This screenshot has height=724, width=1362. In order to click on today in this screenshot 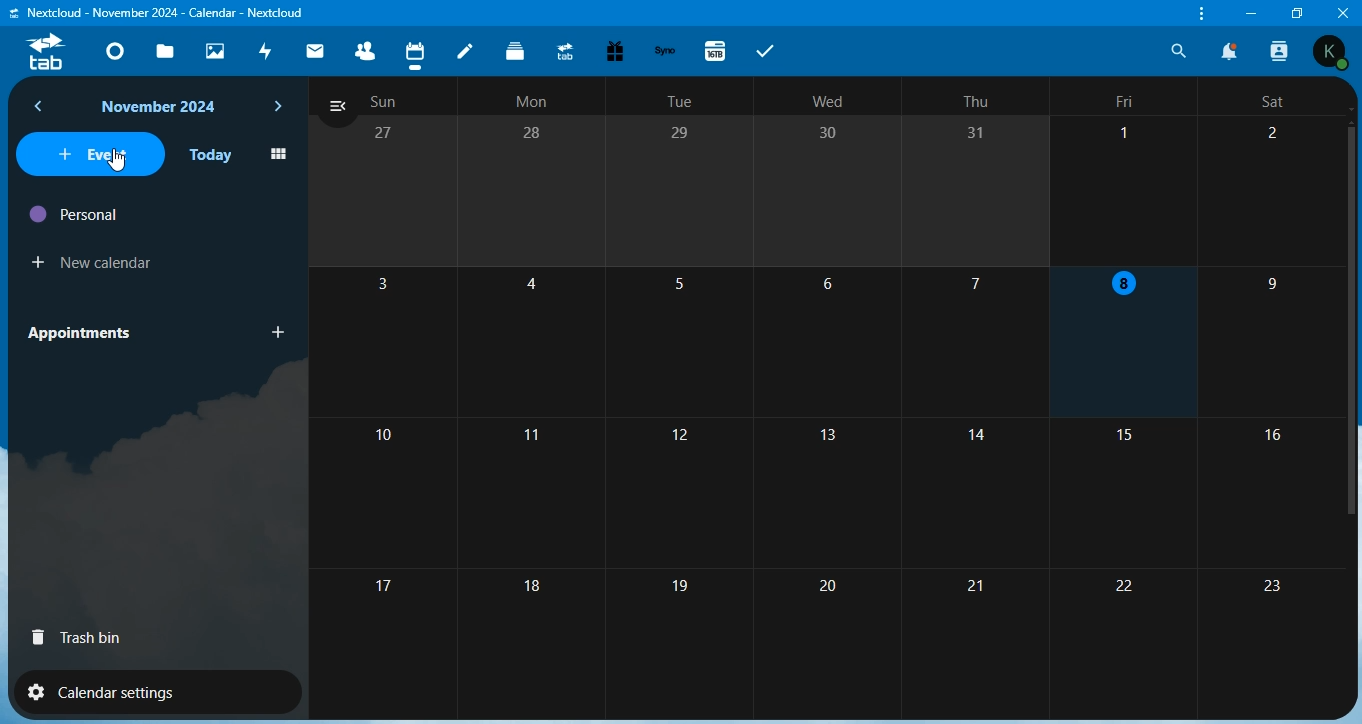, I will do `click(213, 154)`.